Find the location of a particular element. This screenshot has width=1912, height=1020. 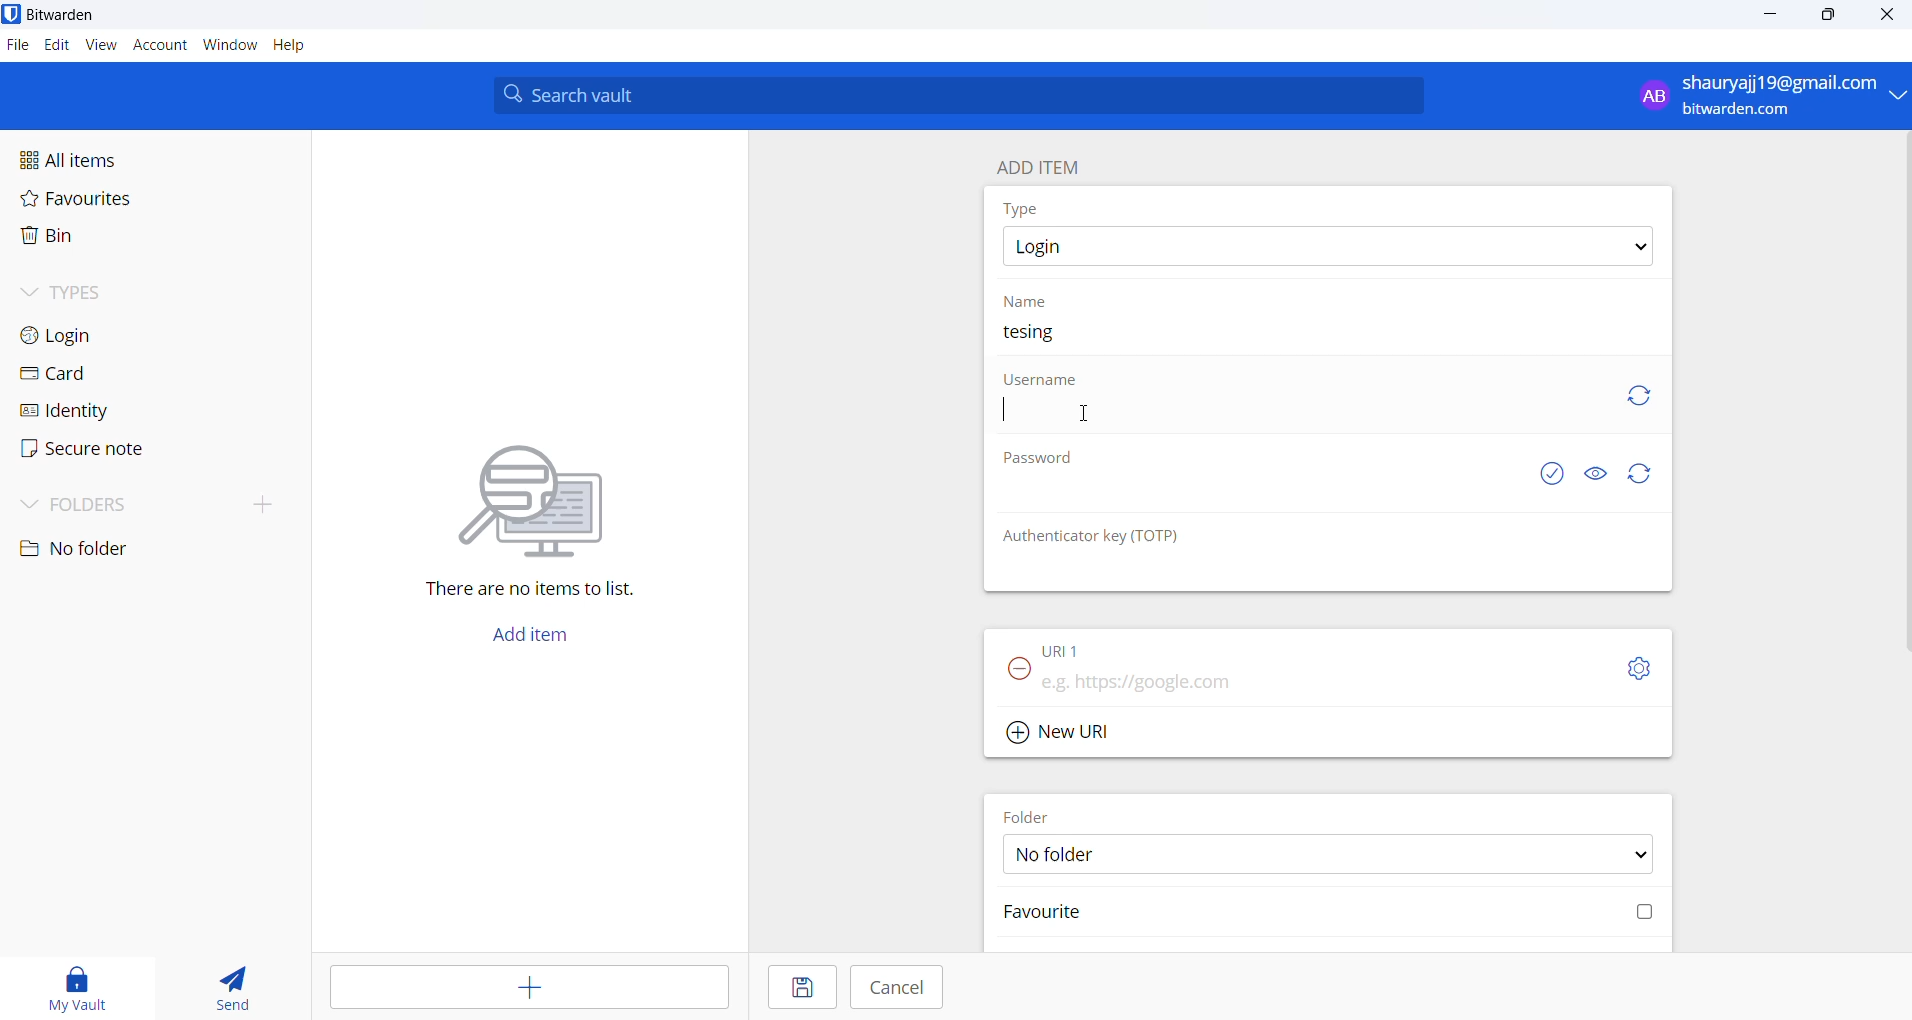

maximize is located at coordinates (1830, 17).